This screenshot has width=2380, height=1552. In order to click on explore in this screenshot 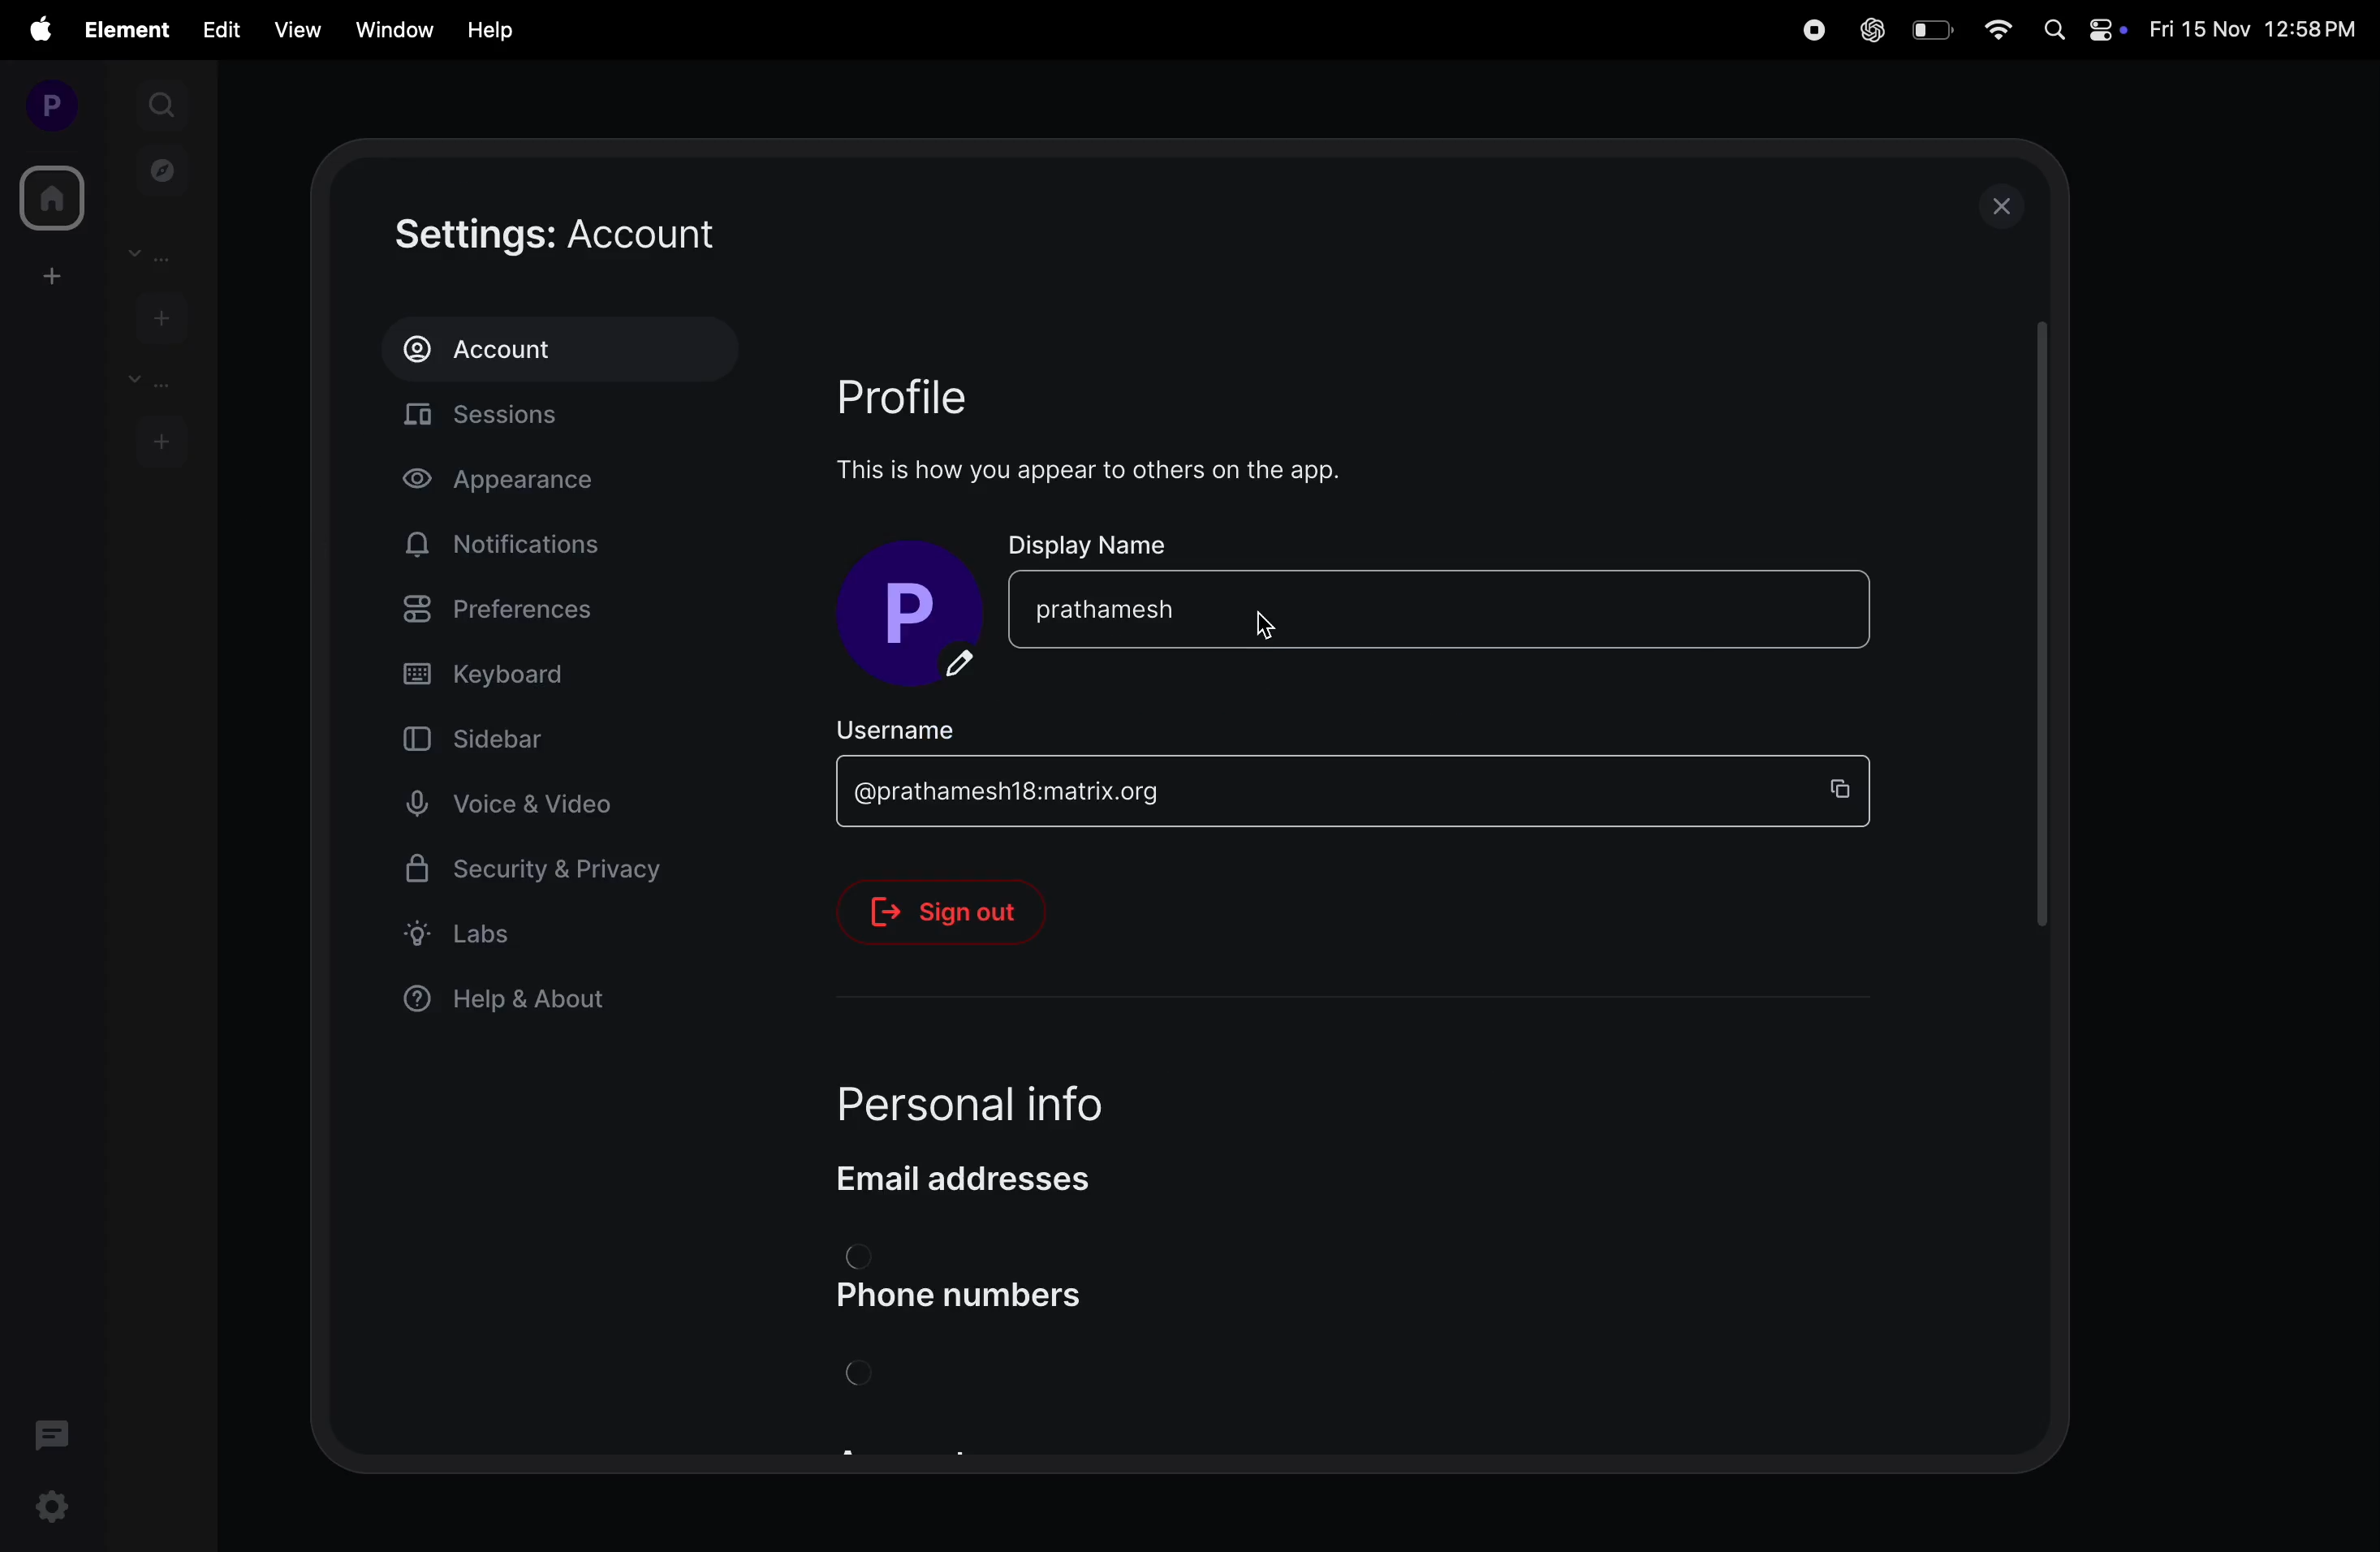, I will do `click(163, 169)`.